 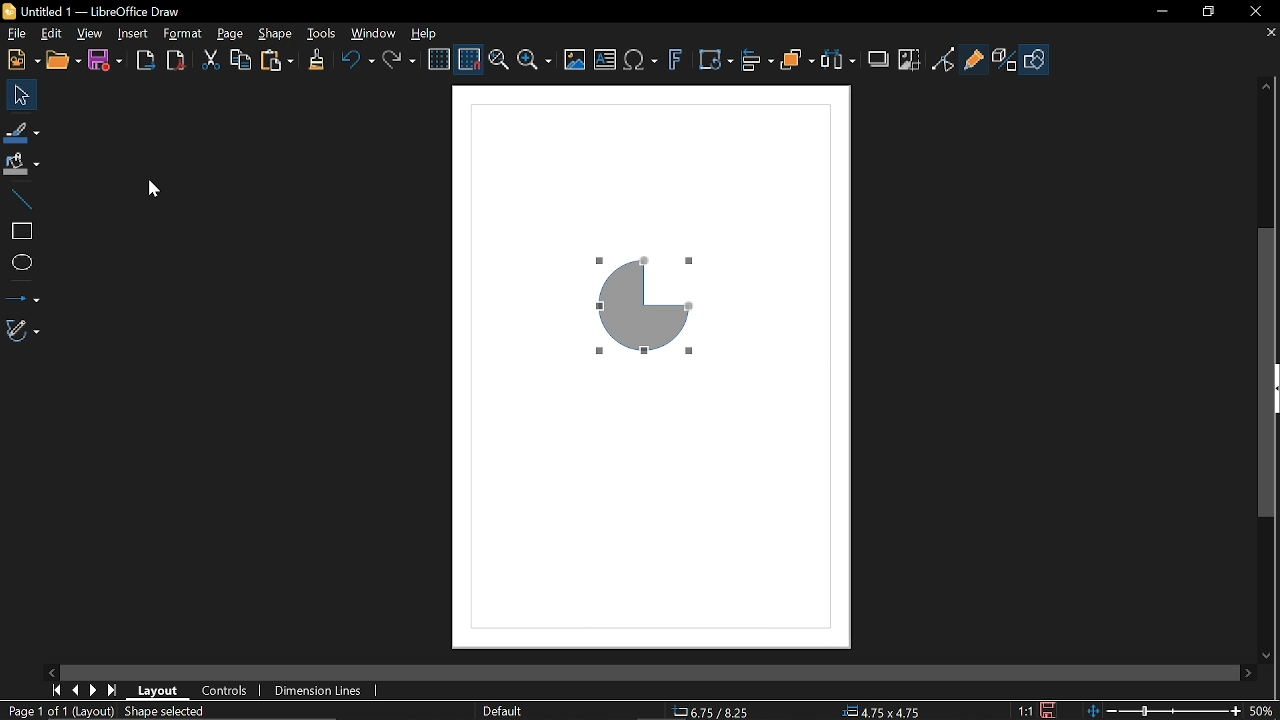 I want to click on Cursor, so click(x=162, y=190).